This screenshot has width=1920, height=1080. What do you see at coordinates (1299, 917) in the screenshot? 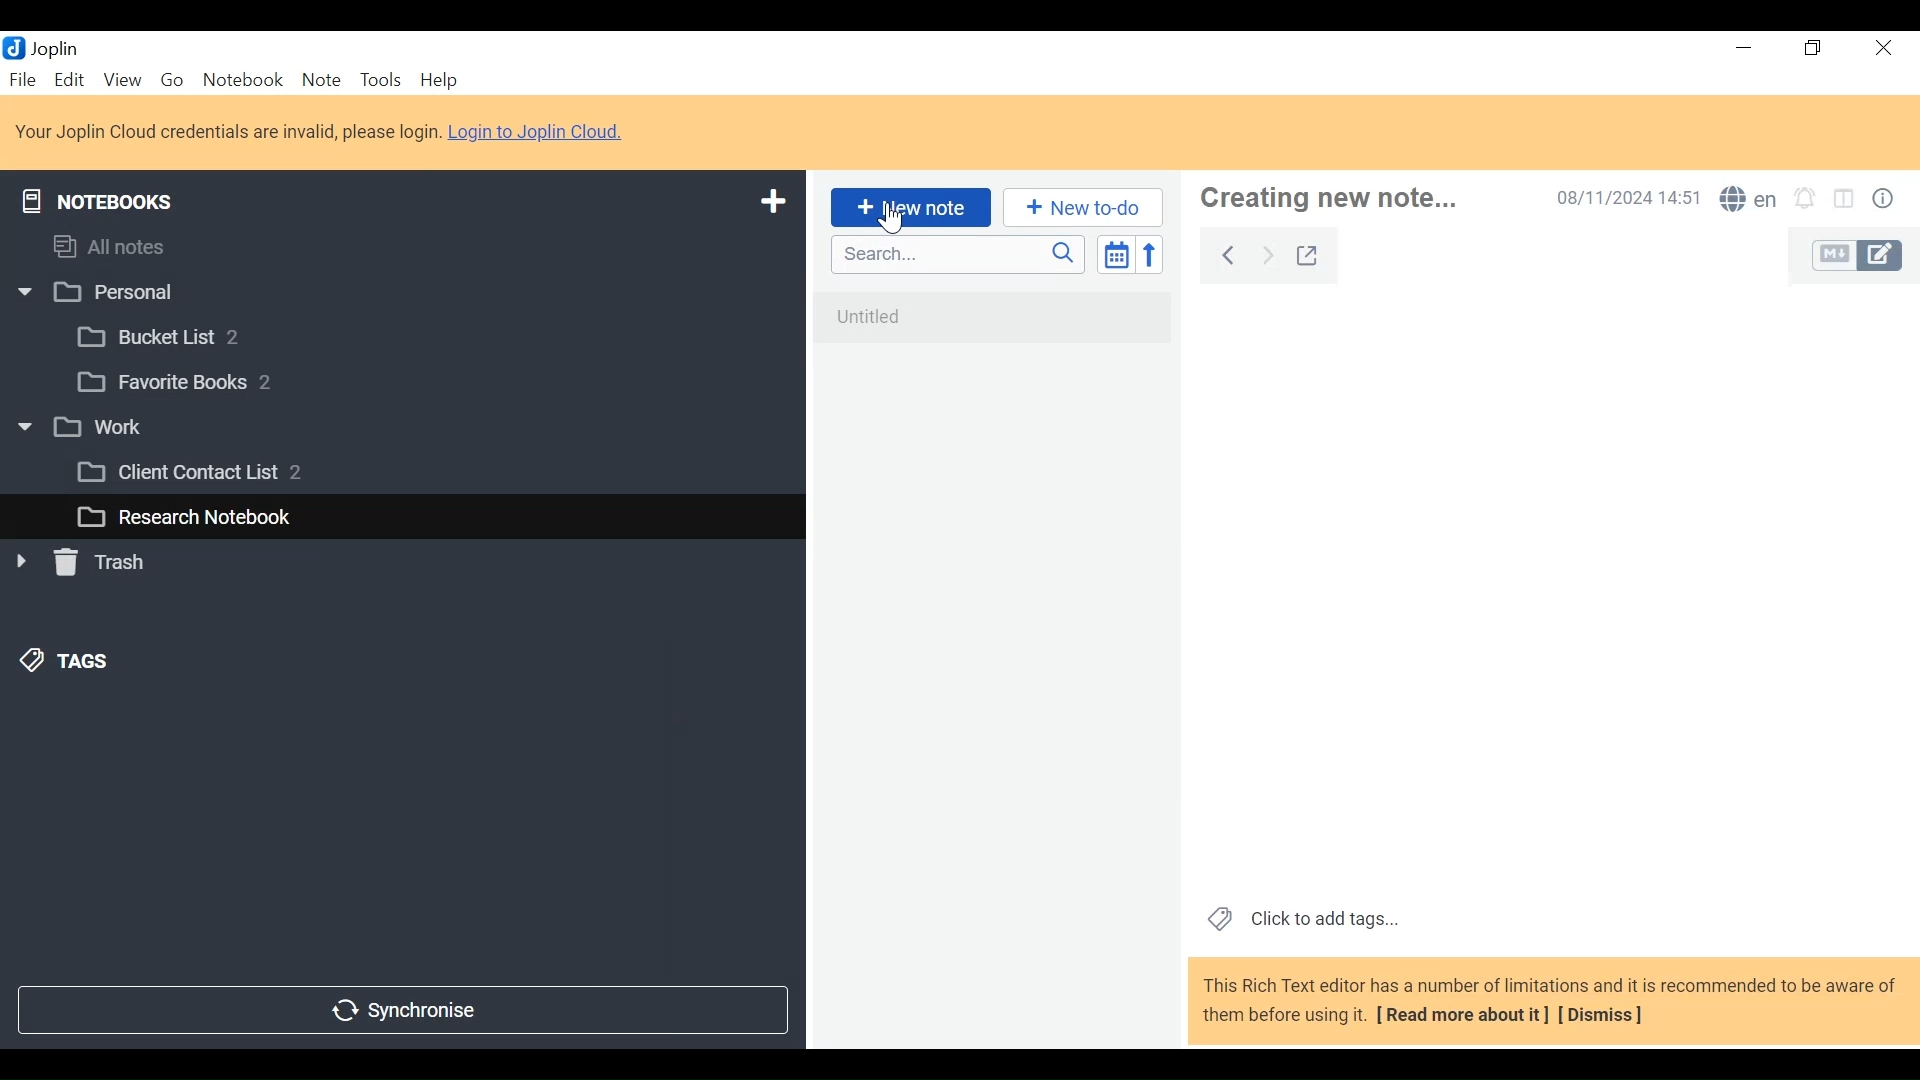
I see `Click to add tags` at bounding box center [1299, 917].